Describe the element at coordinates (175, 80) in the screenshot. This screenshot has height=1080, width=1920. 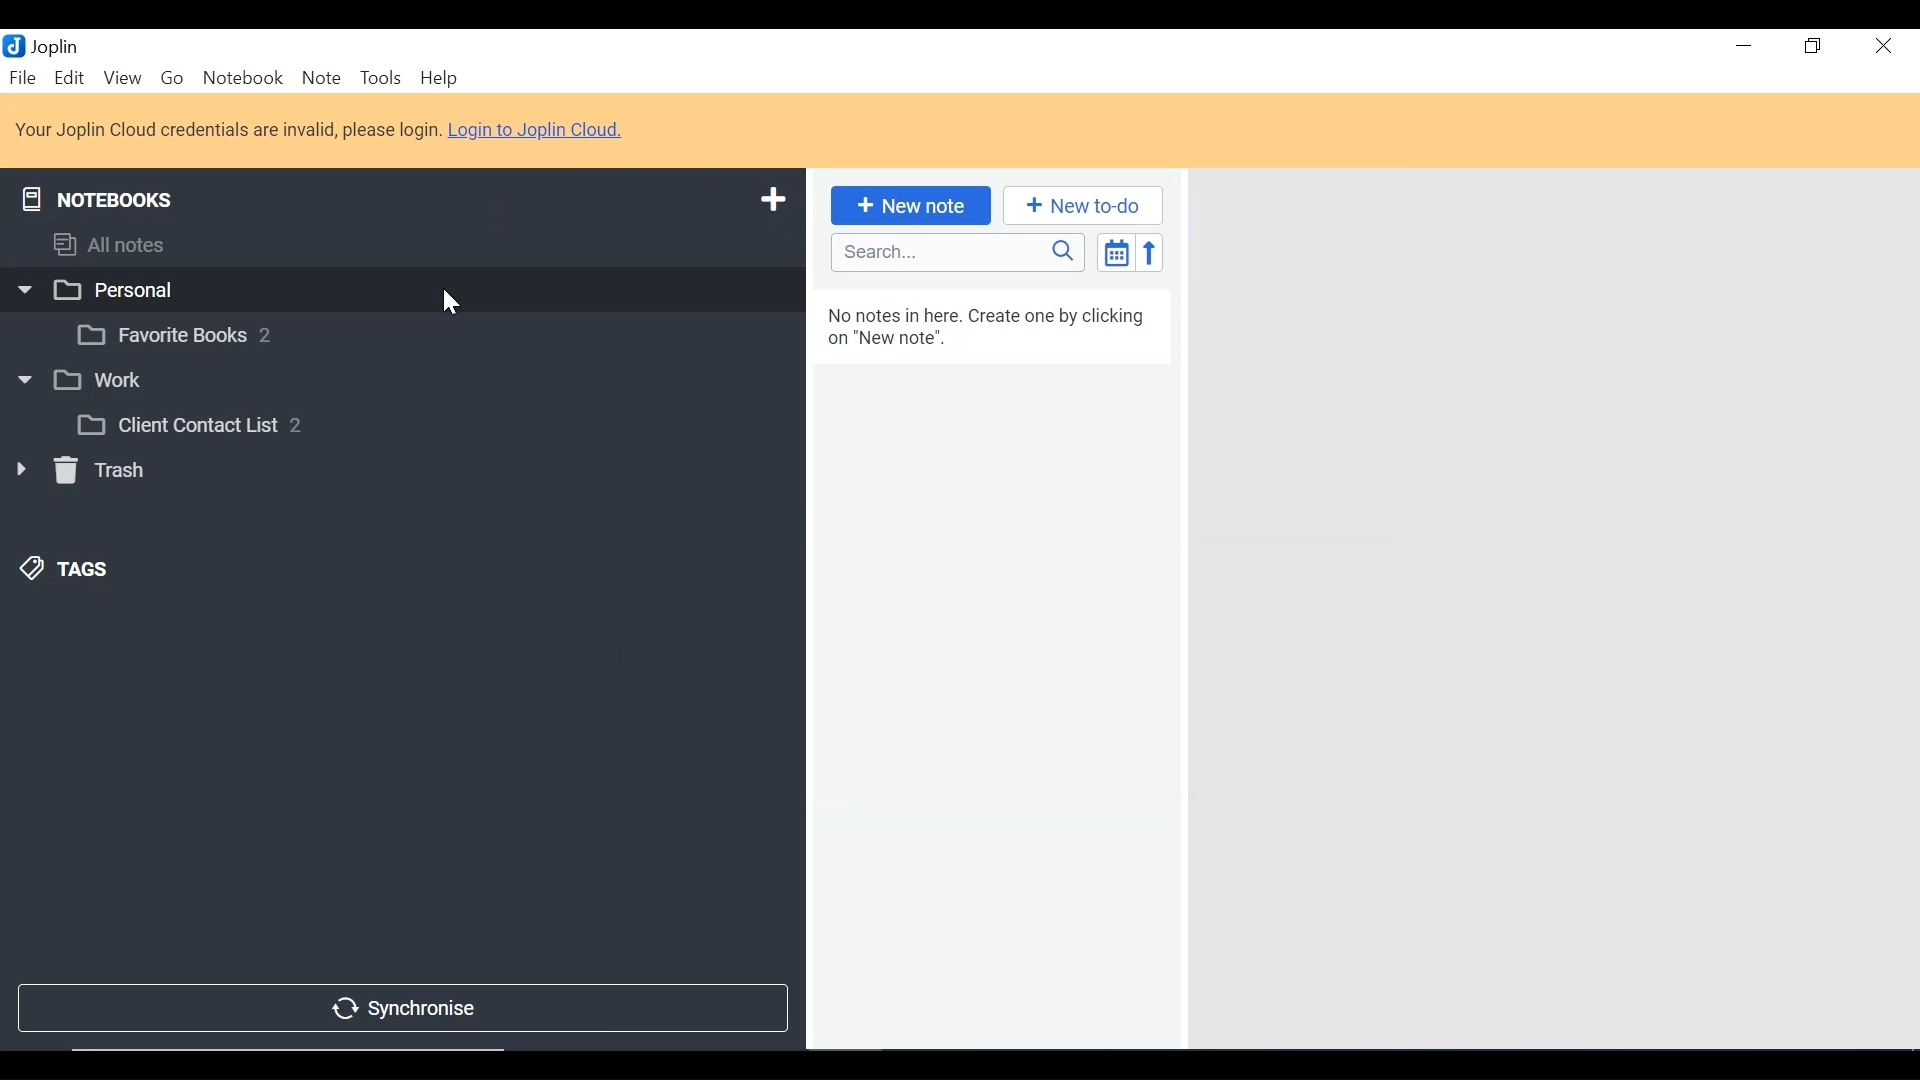
I see `Go` at that location.